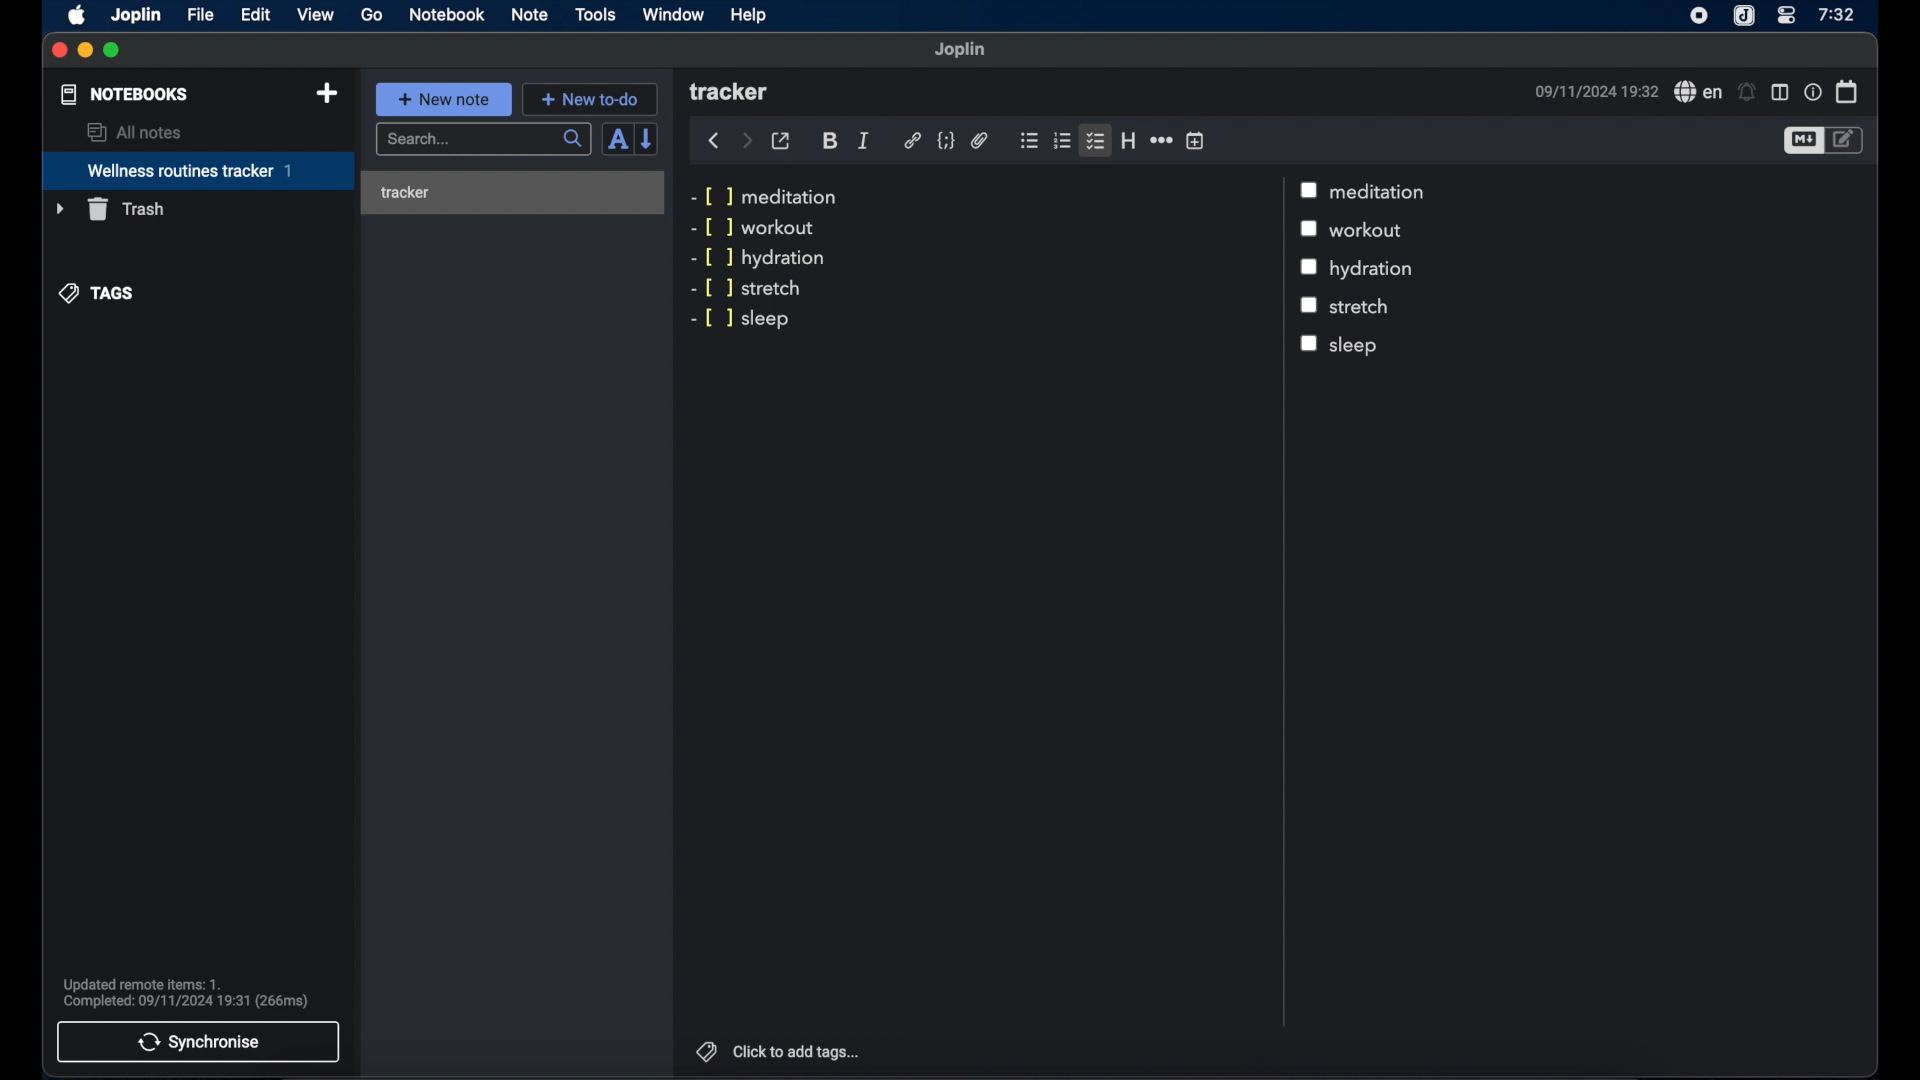 This screenshot has width=1920, height=1080. I want to click on workout, so click(1373, 231).